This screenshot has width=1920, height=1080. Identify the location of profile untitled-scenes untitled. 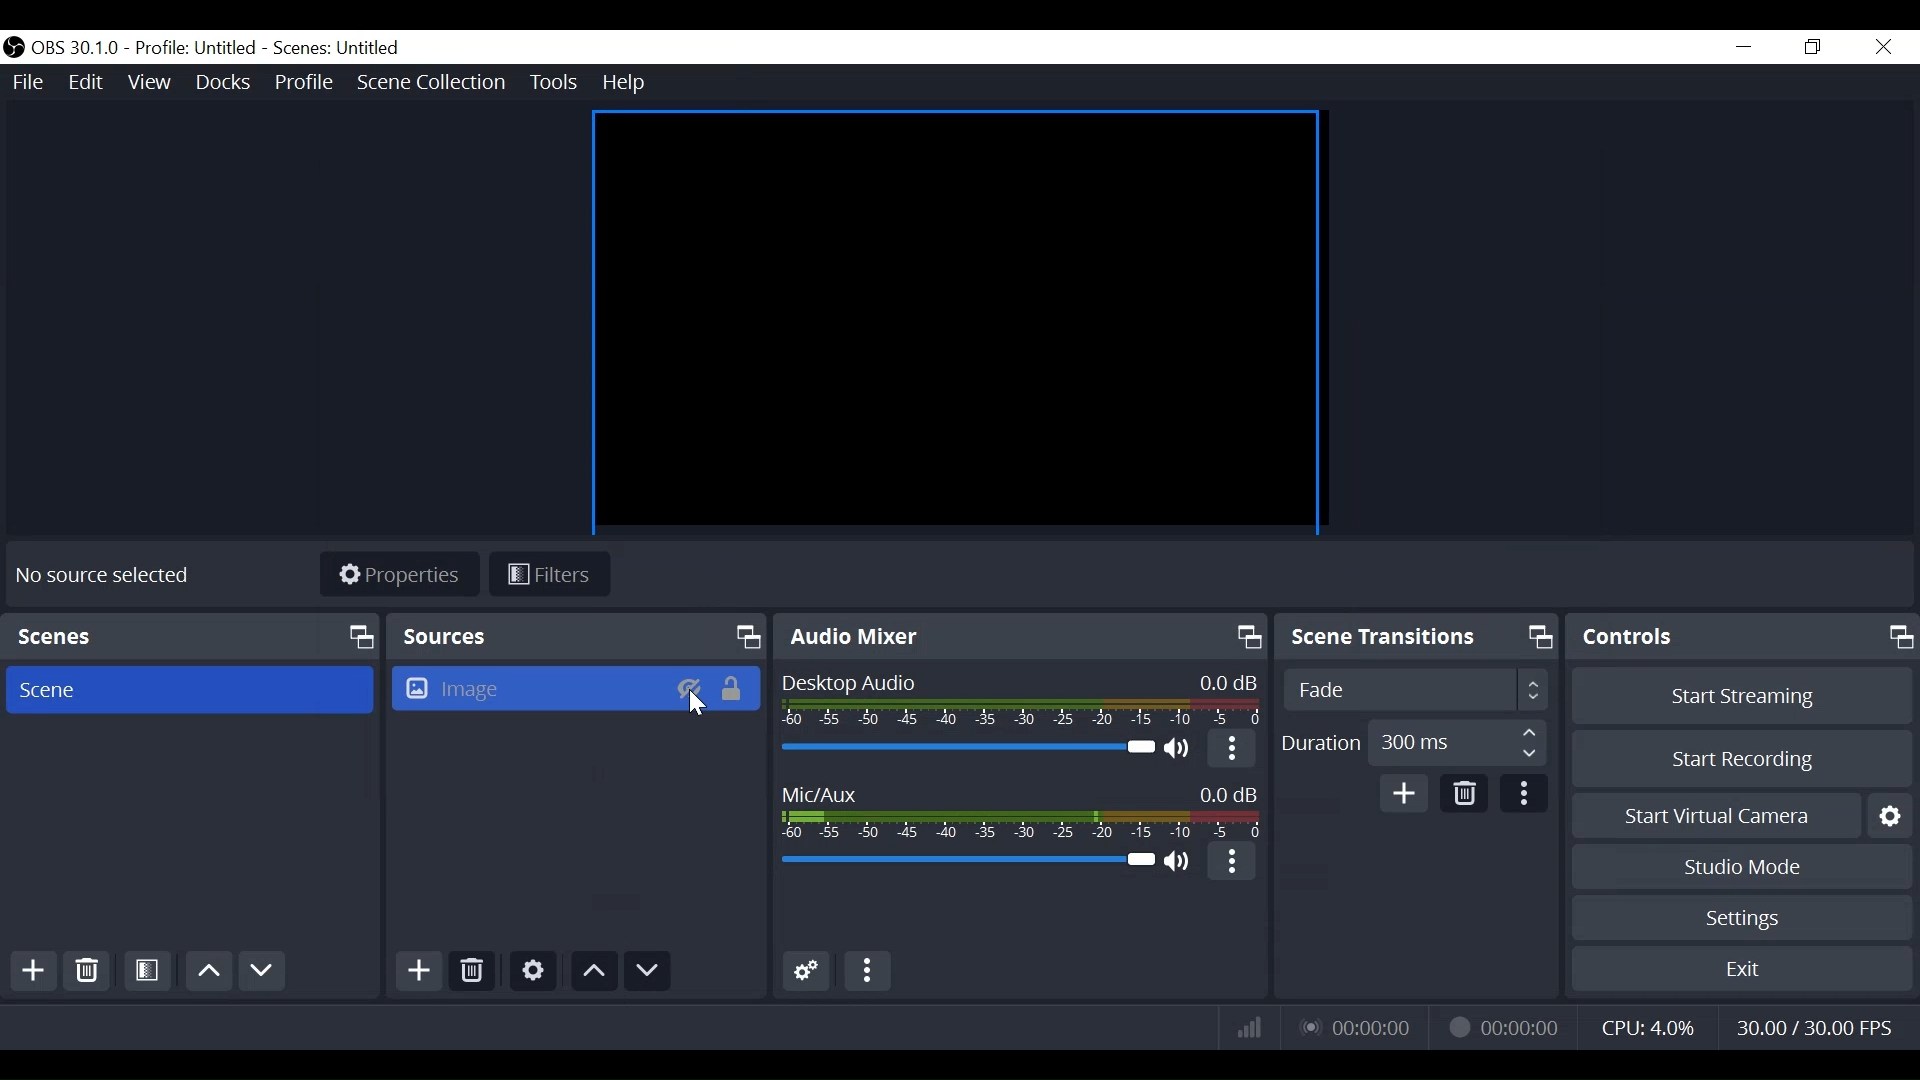
(275, 47).